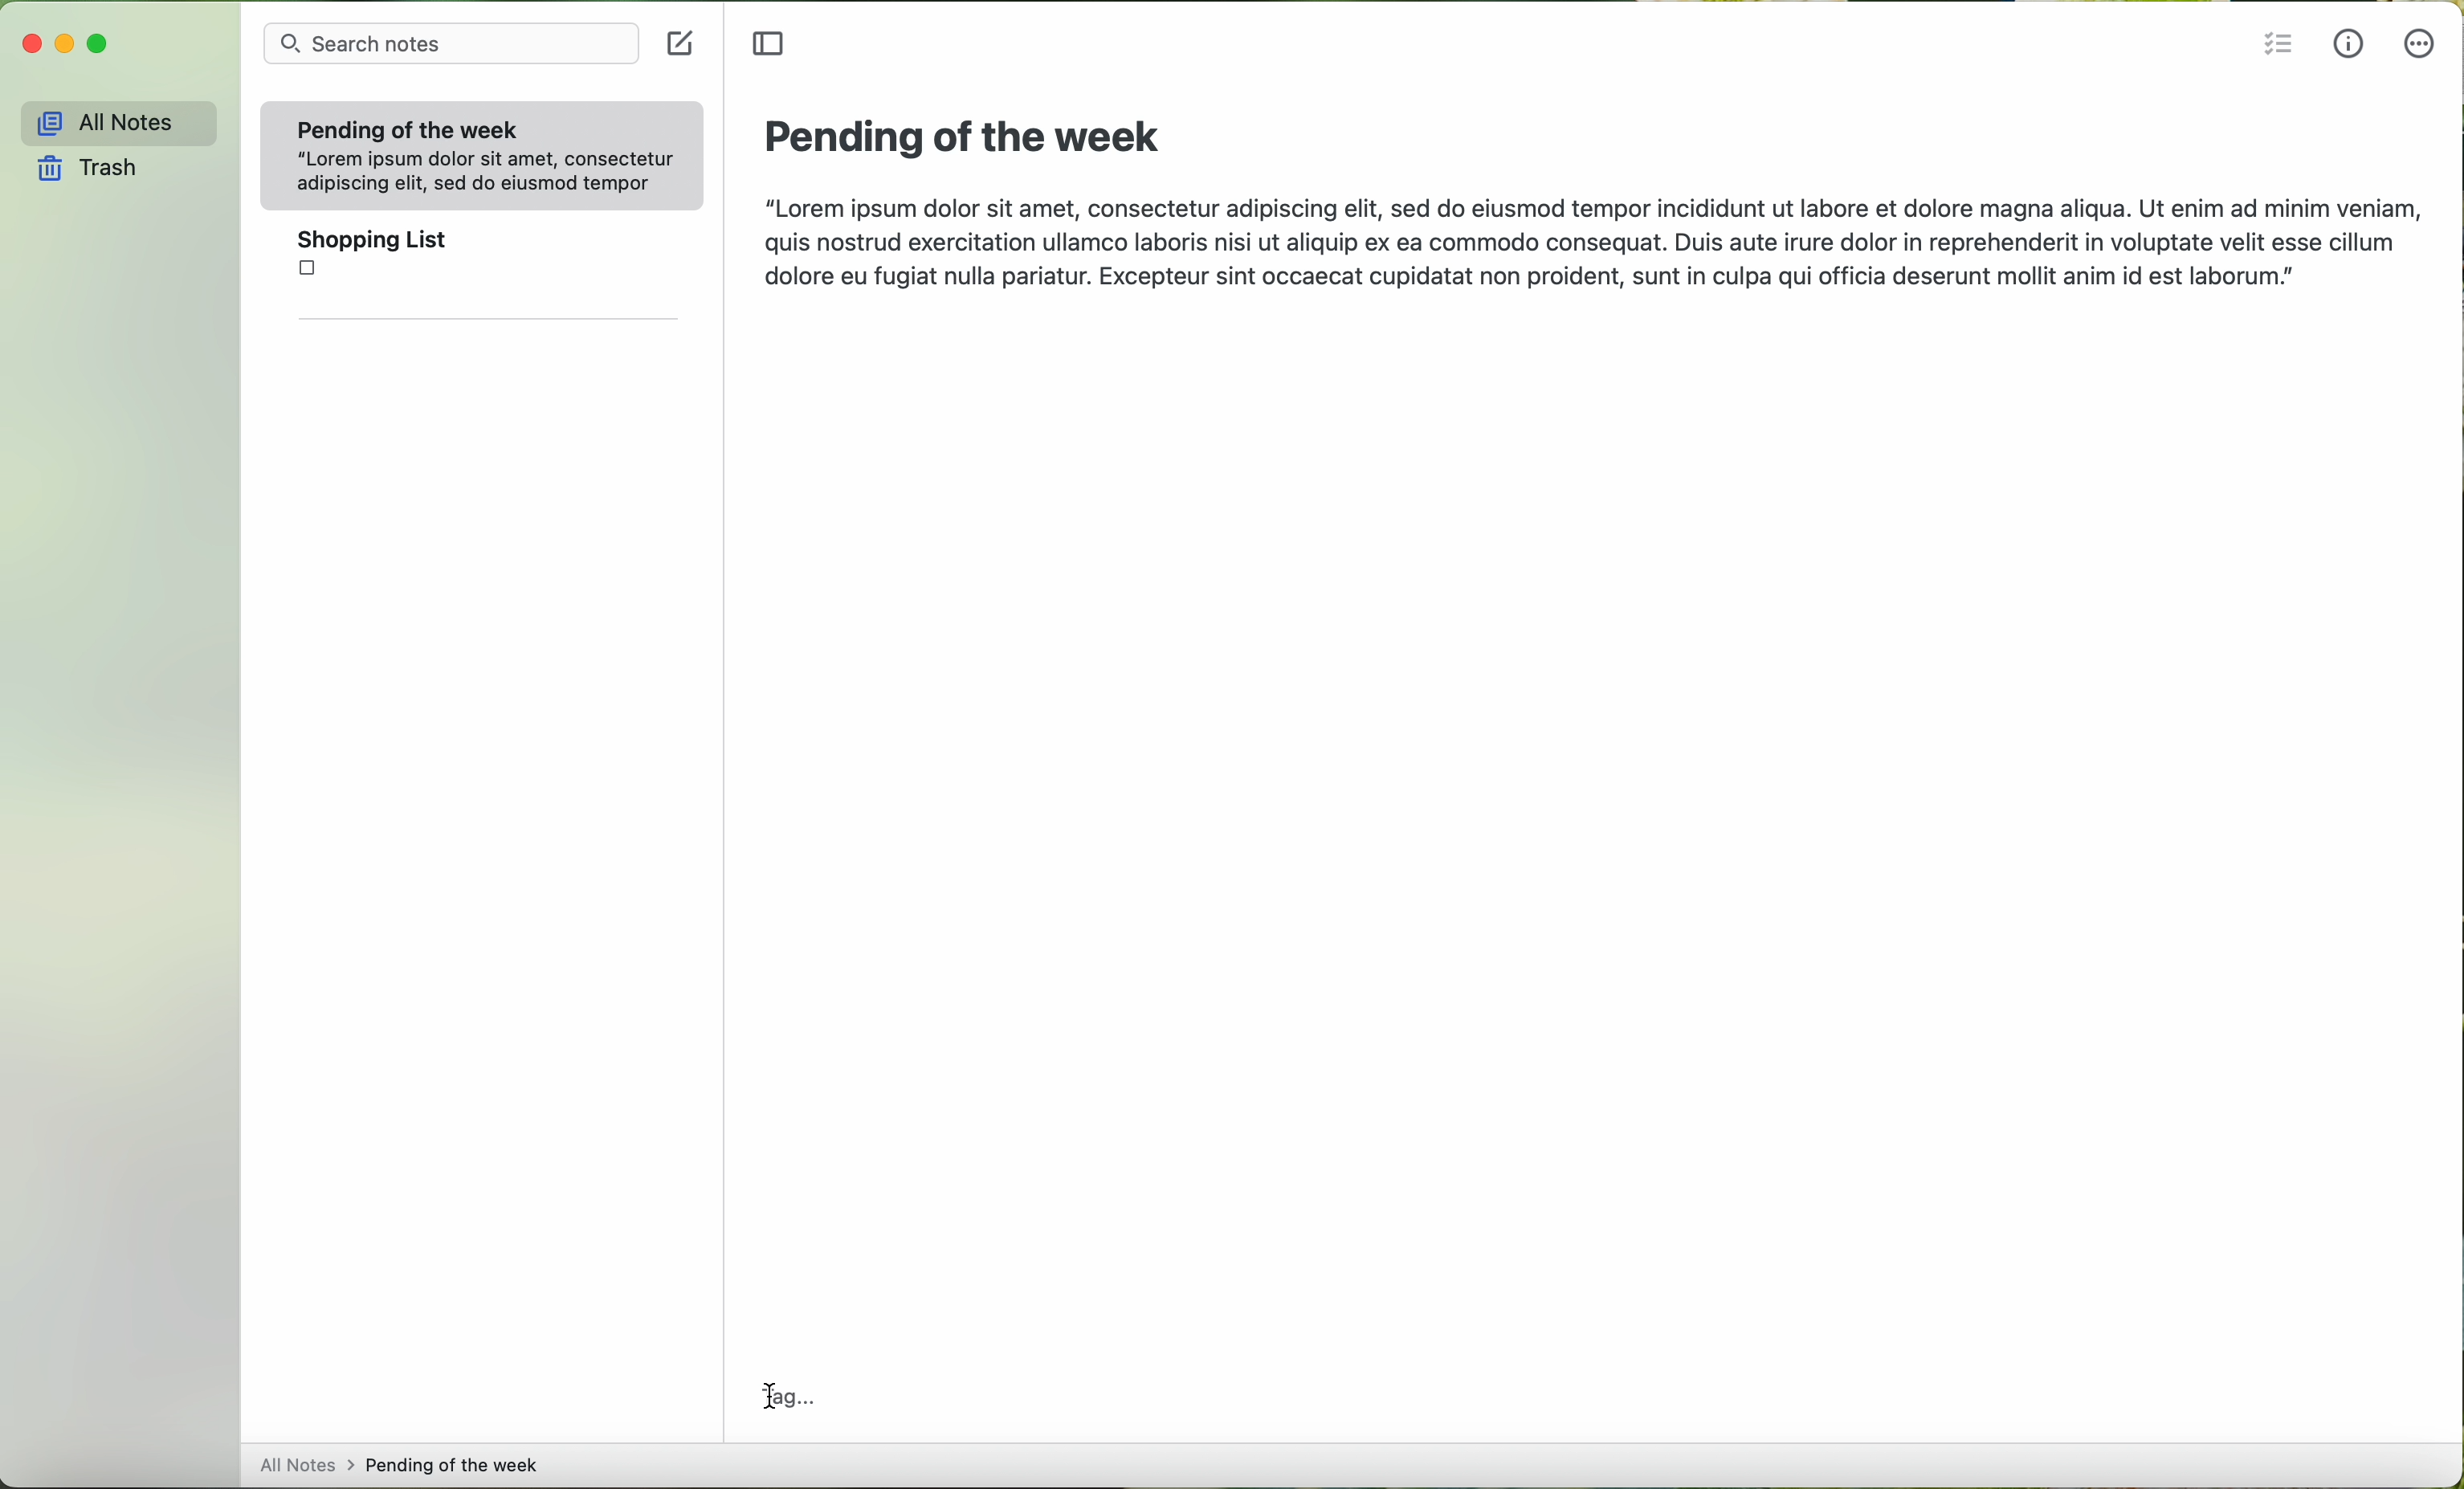 The image size is (2464, 1489). What do you see at coordinates (28, 44) in the screenshot?
I see `close program` at bounding box center [28, 44].